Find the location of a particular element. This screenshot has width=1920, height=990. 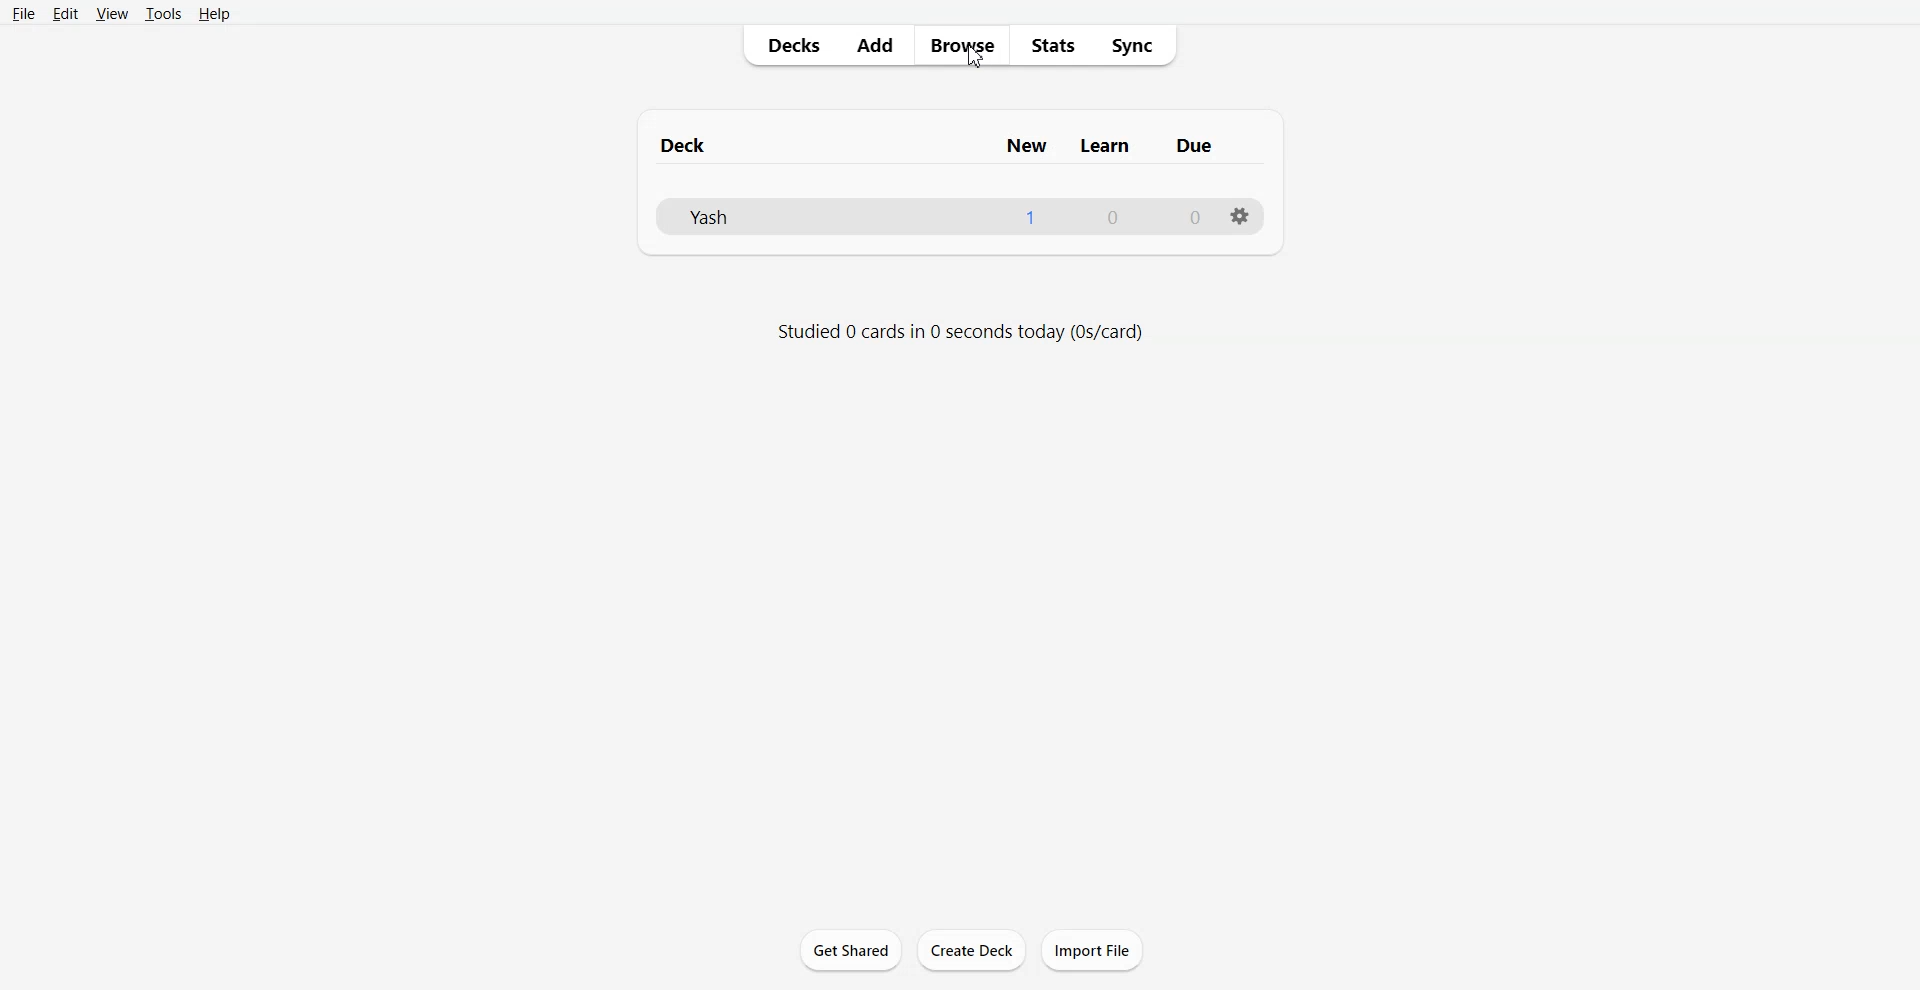

Edit is located at coordinates (65, 13).